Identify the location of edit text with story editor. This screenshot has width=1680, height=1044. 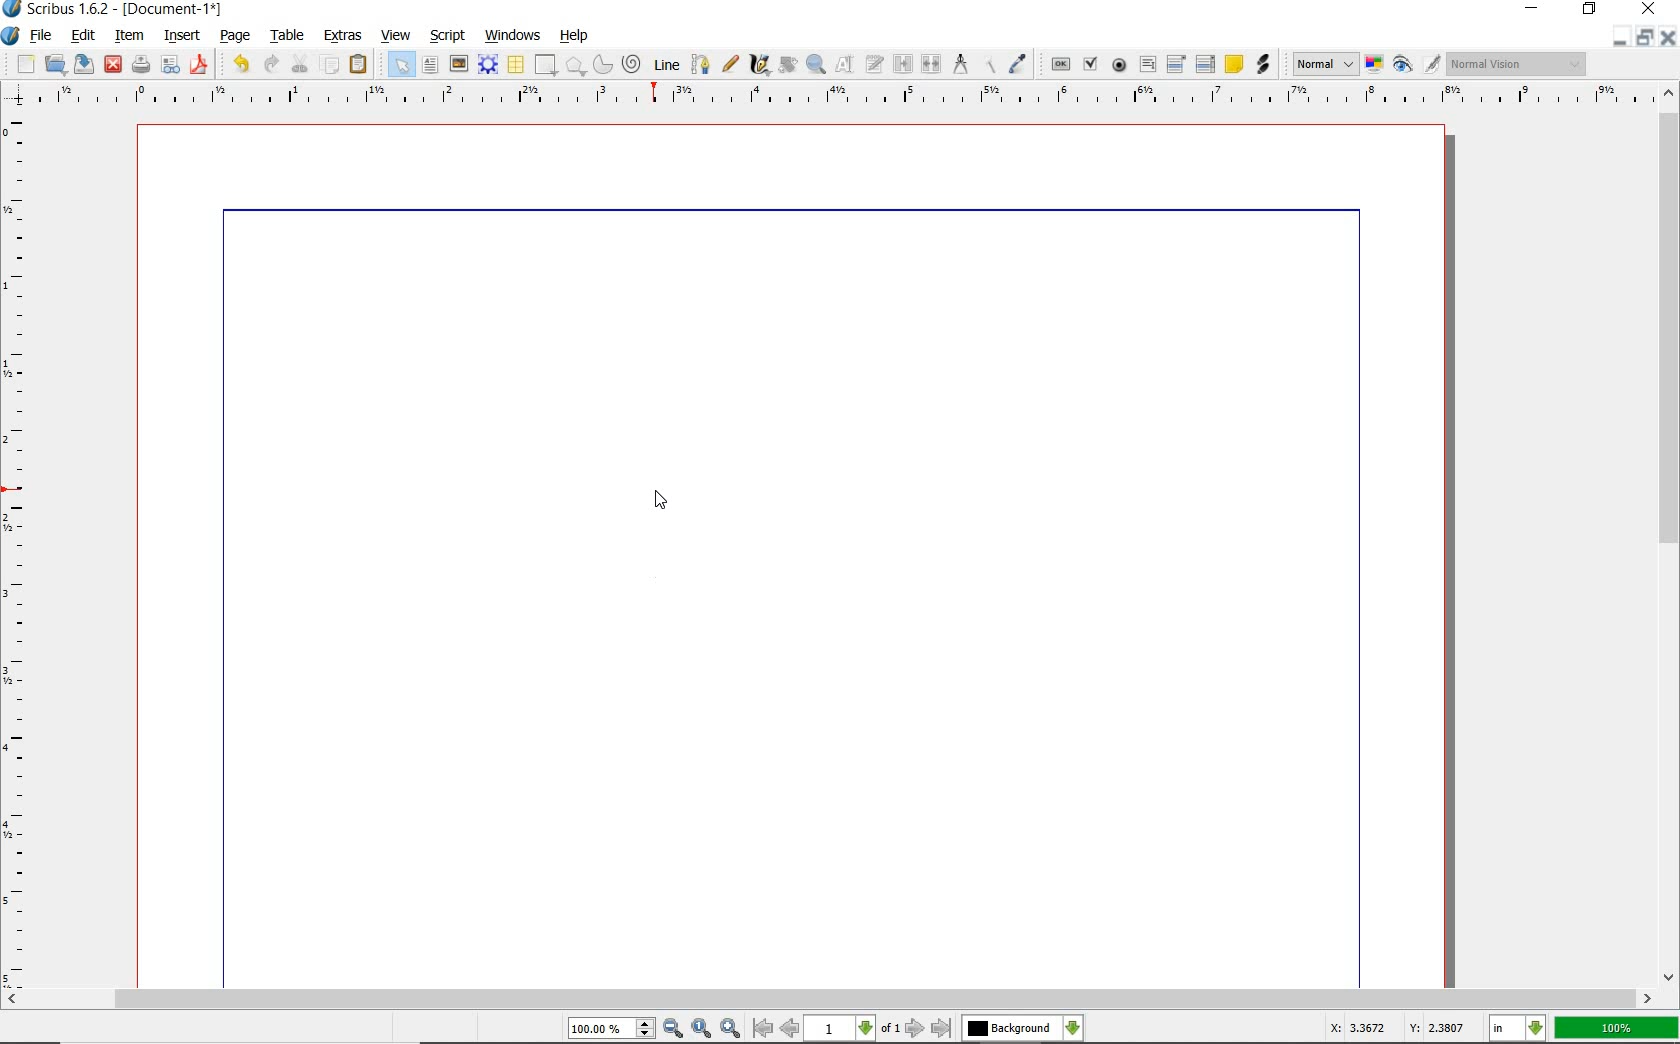
(875, 64).